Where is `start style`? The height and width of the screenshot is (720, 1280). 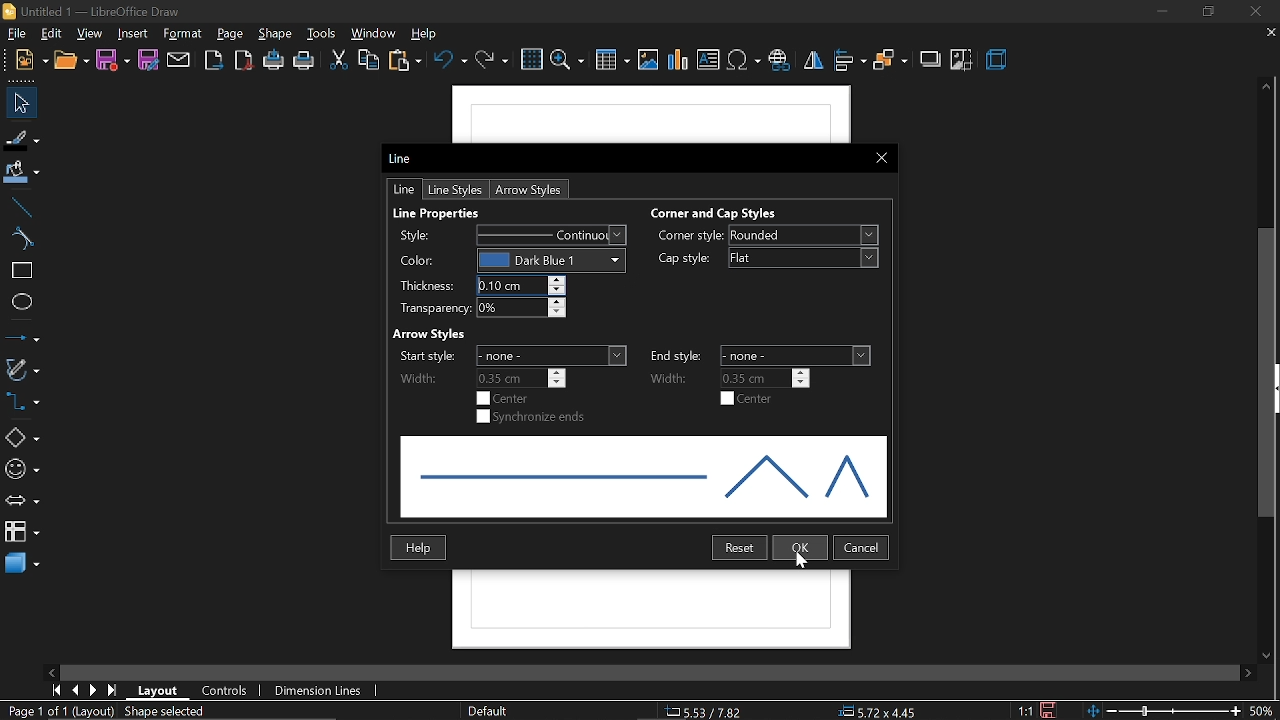 start style is located at coordinates (552, 355).